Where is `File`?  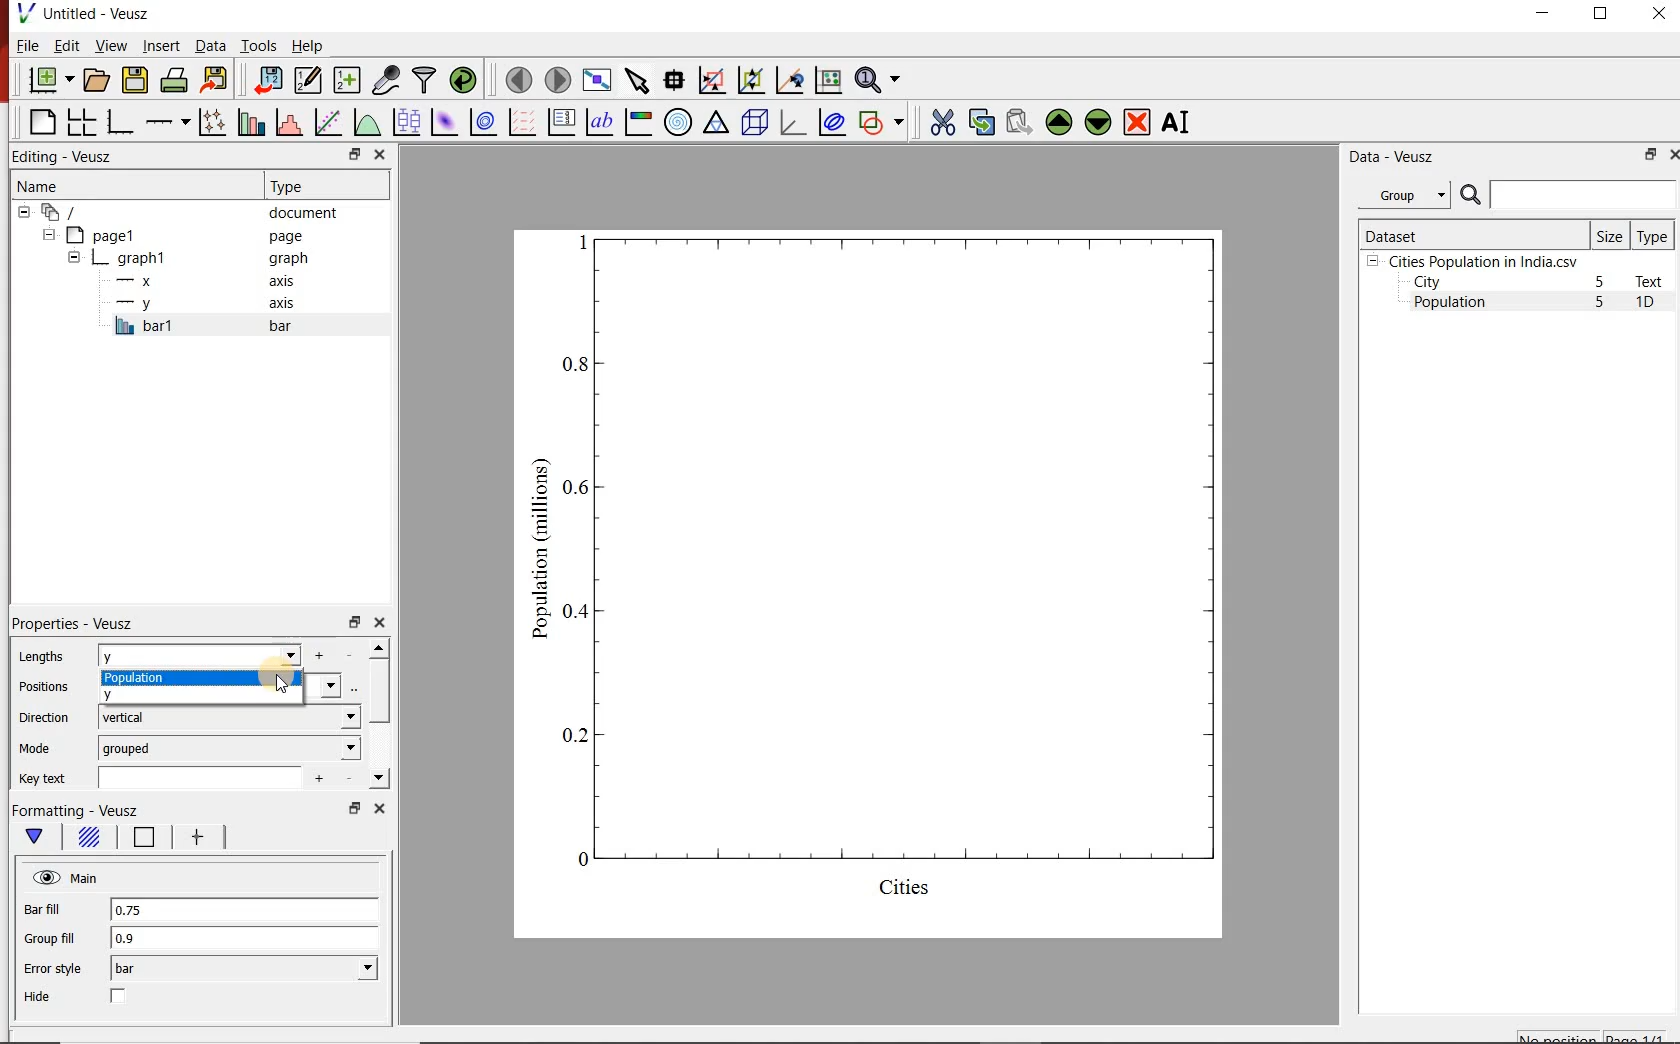 File is located at coordinates (28, 45).